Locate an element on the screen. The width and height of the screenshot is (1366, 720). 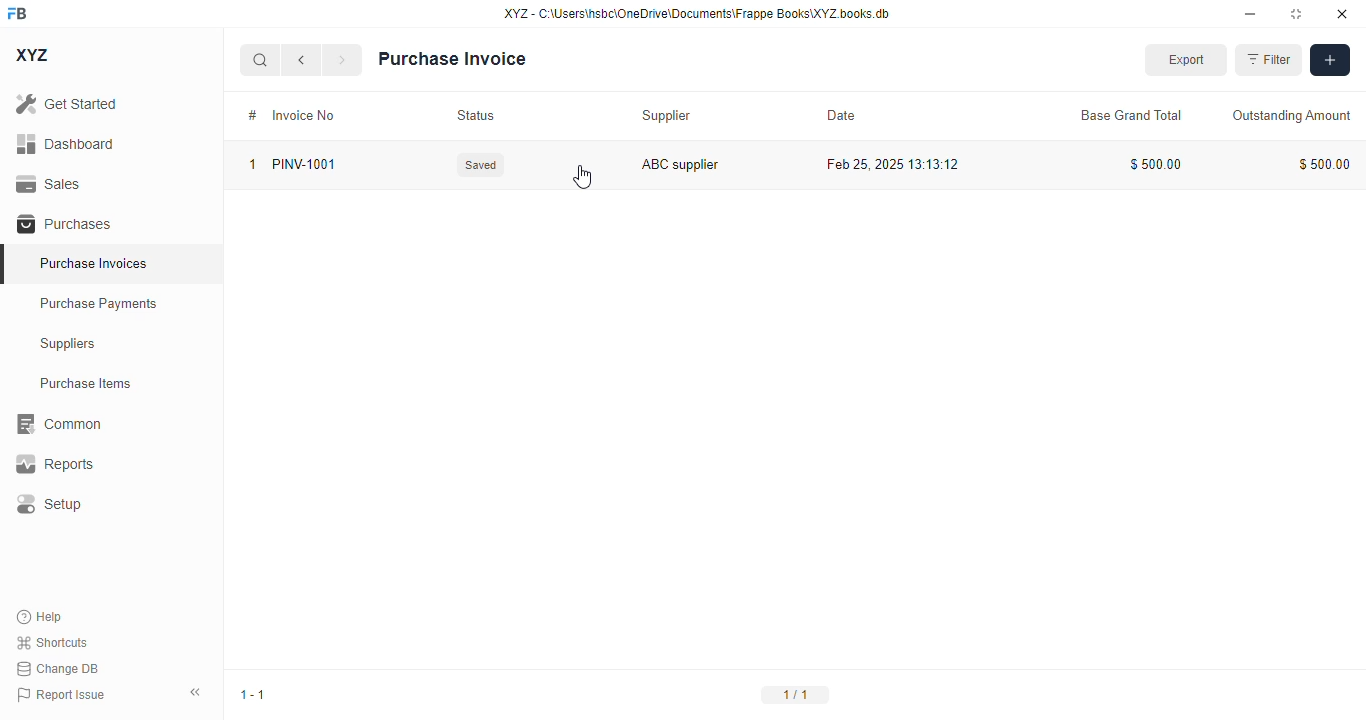
suppliers is located at coordinates (69, 344).